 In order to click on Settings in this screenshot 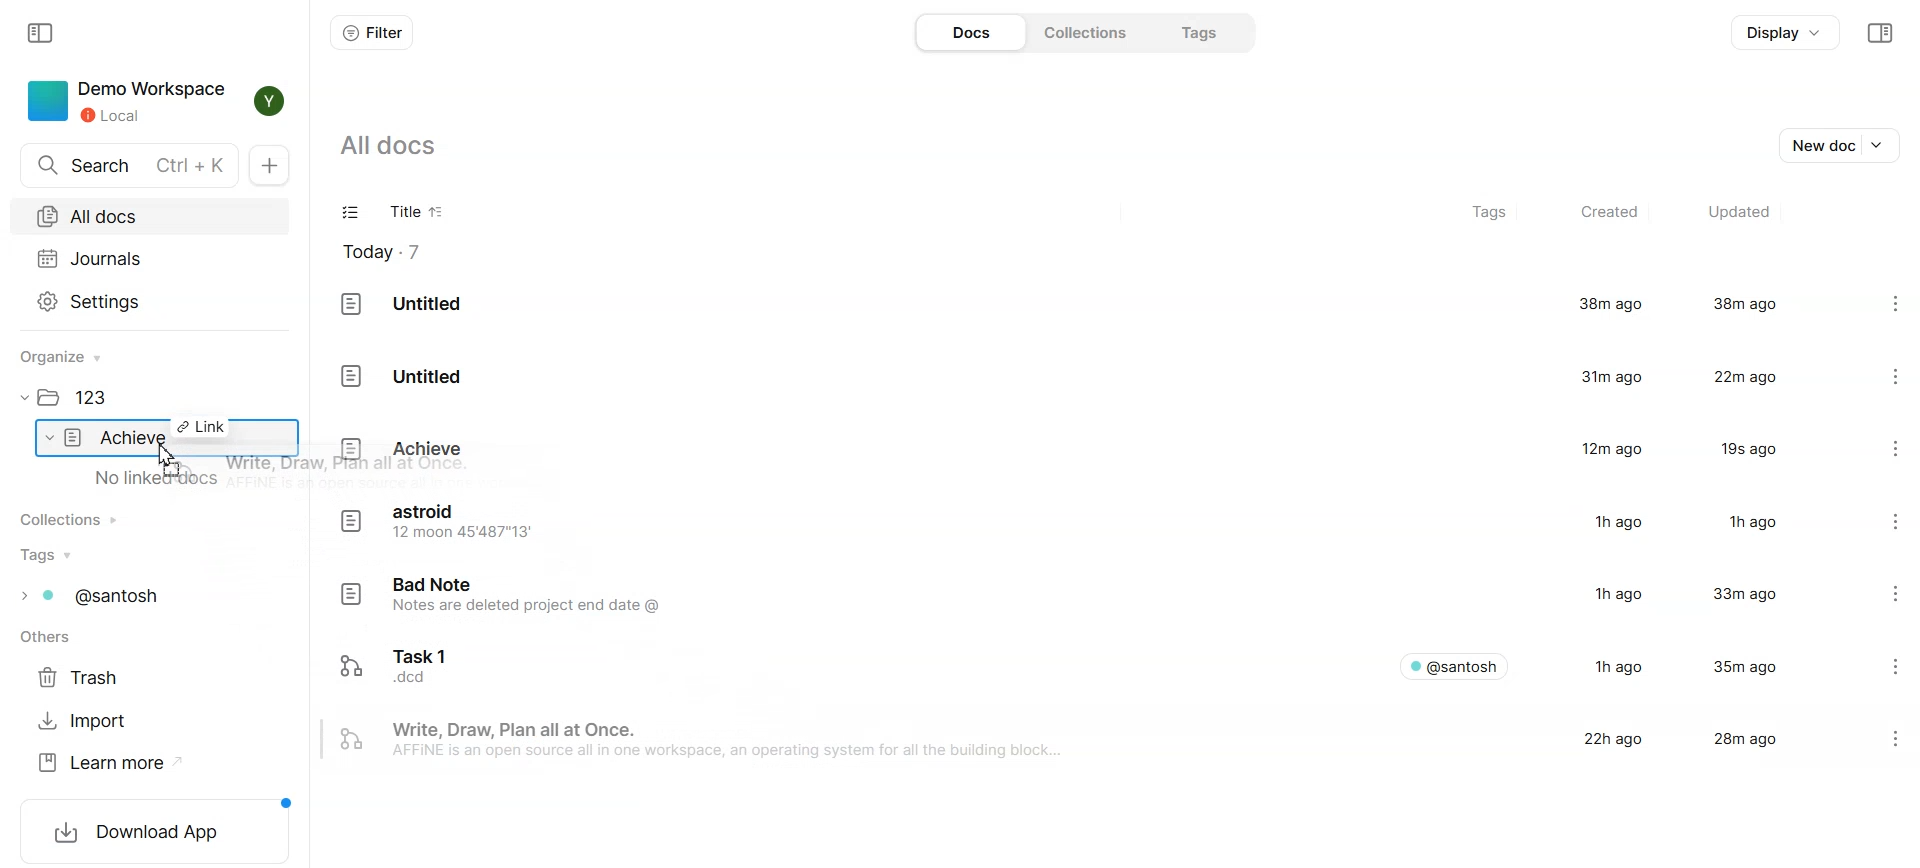, I will do `click(1876, 305)`.